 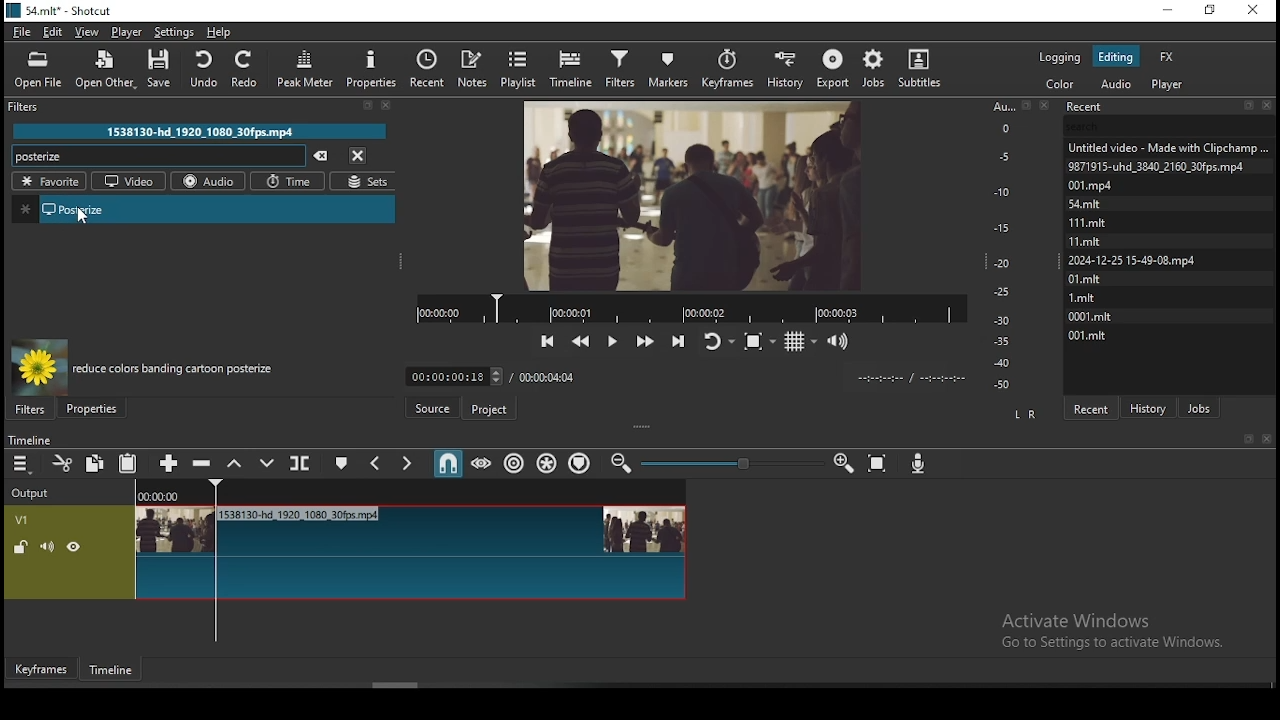 I want to click on 111.mlt, so click(x=1087, y=220).